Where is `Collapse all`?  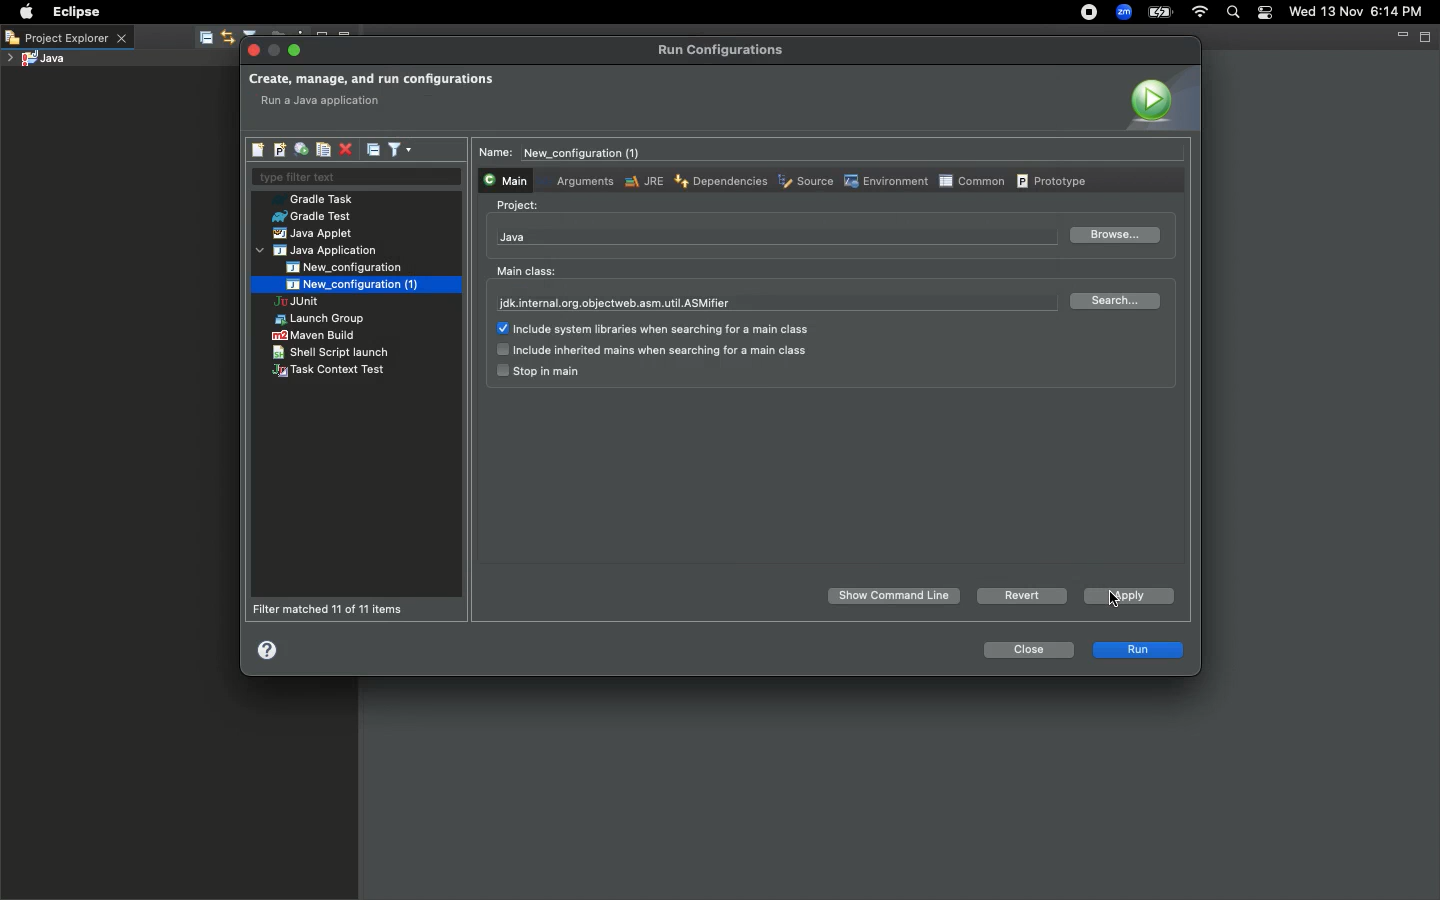 Collapse all is located at coordinates (374, 149).